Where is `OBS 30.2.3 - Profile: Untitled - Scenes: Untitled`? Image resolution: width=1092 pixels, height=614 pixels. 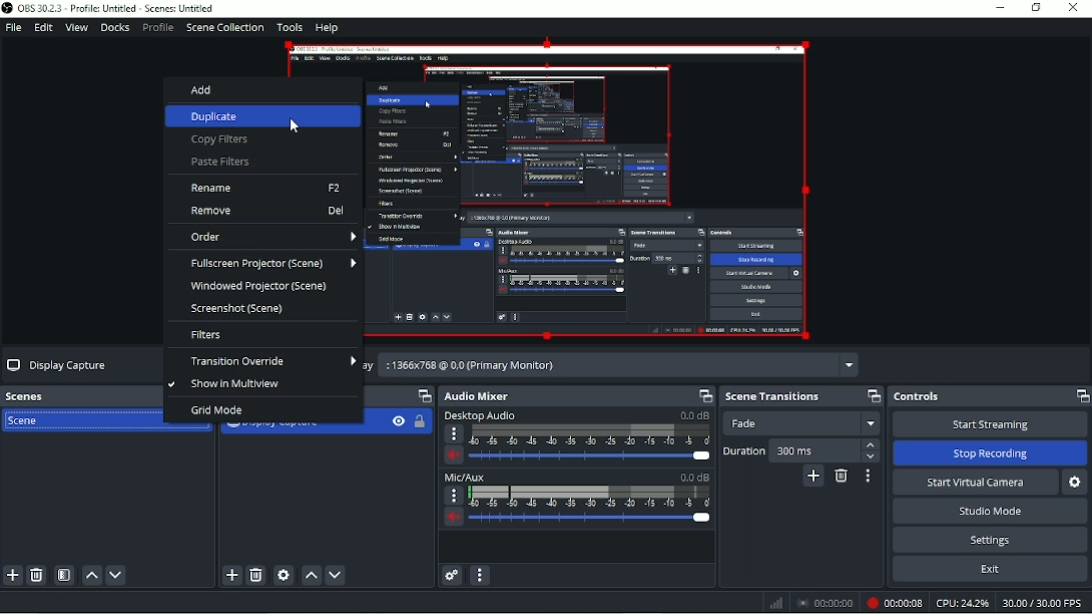
OBS 30.2.3 - Profile: Untitled - Scenes: Untitled is located at coordinates (109, 8).